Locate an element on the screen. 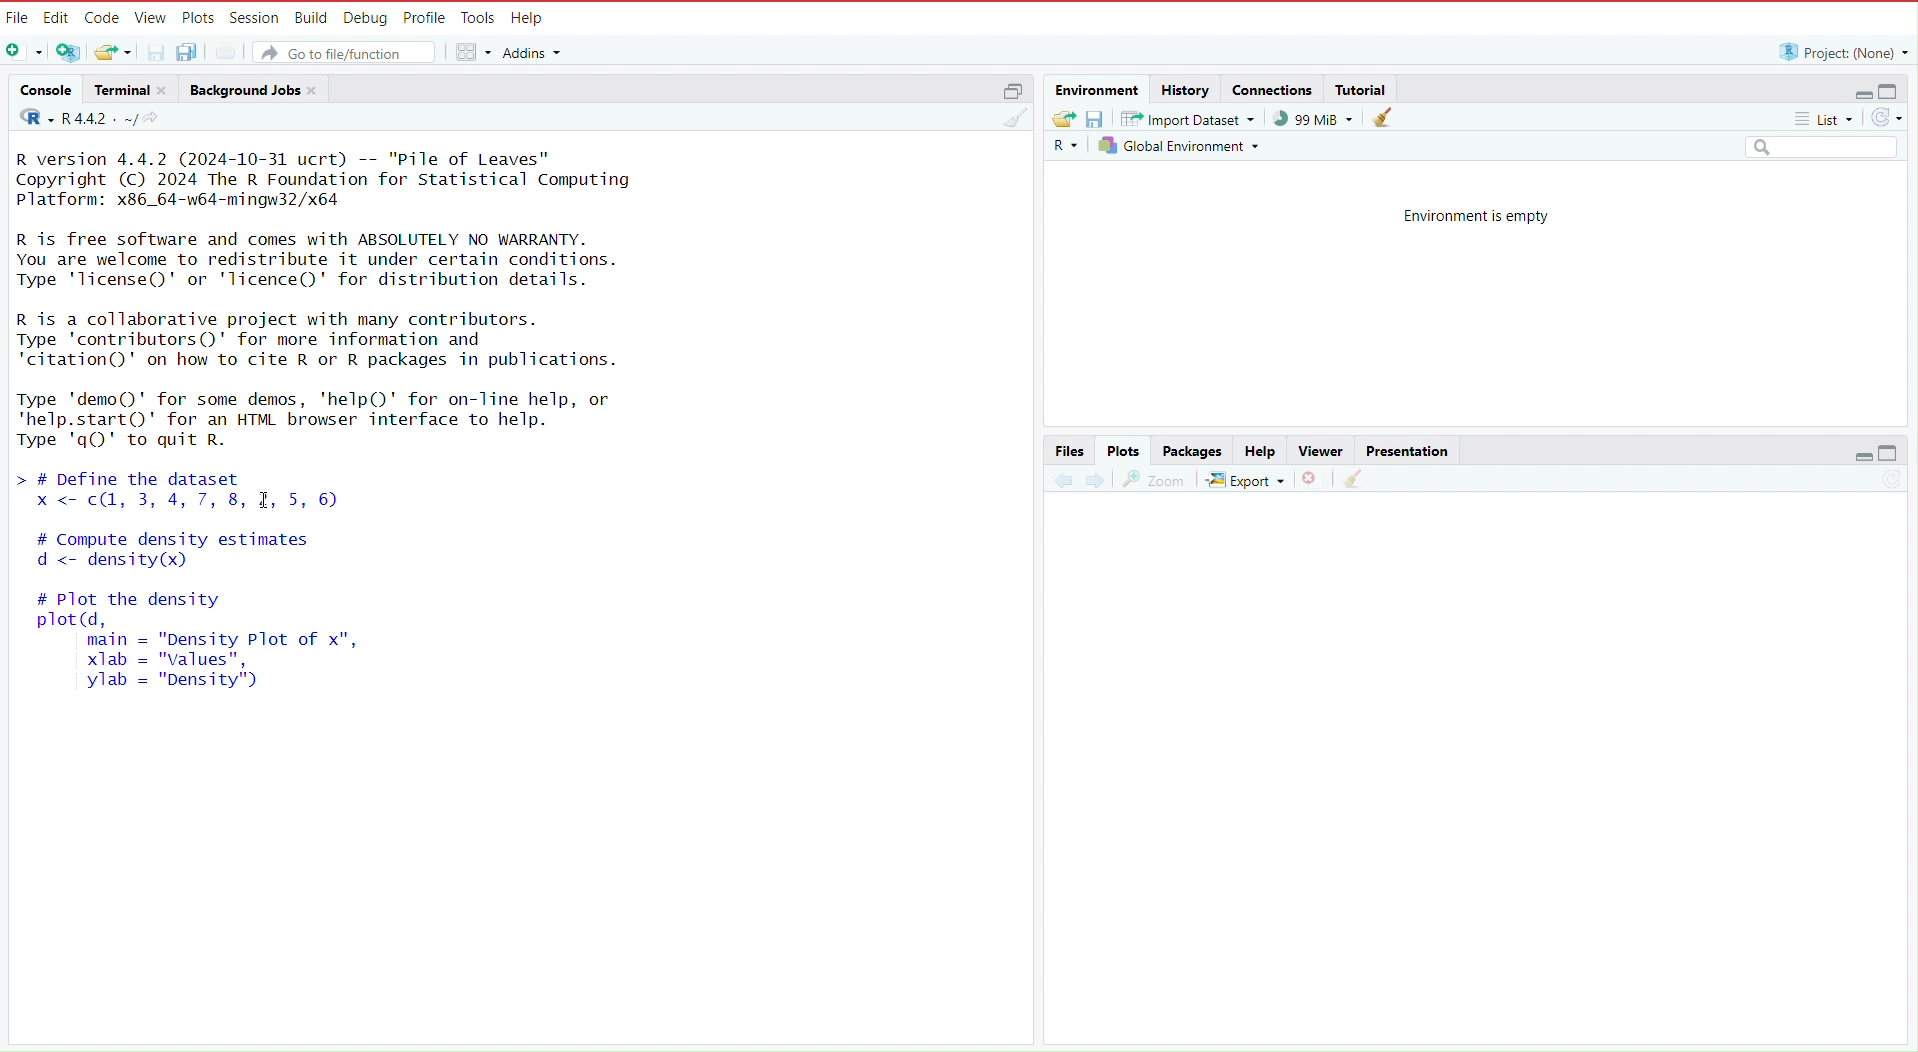  view a larger version of plot in new window is located at coordinates (1155, 479).